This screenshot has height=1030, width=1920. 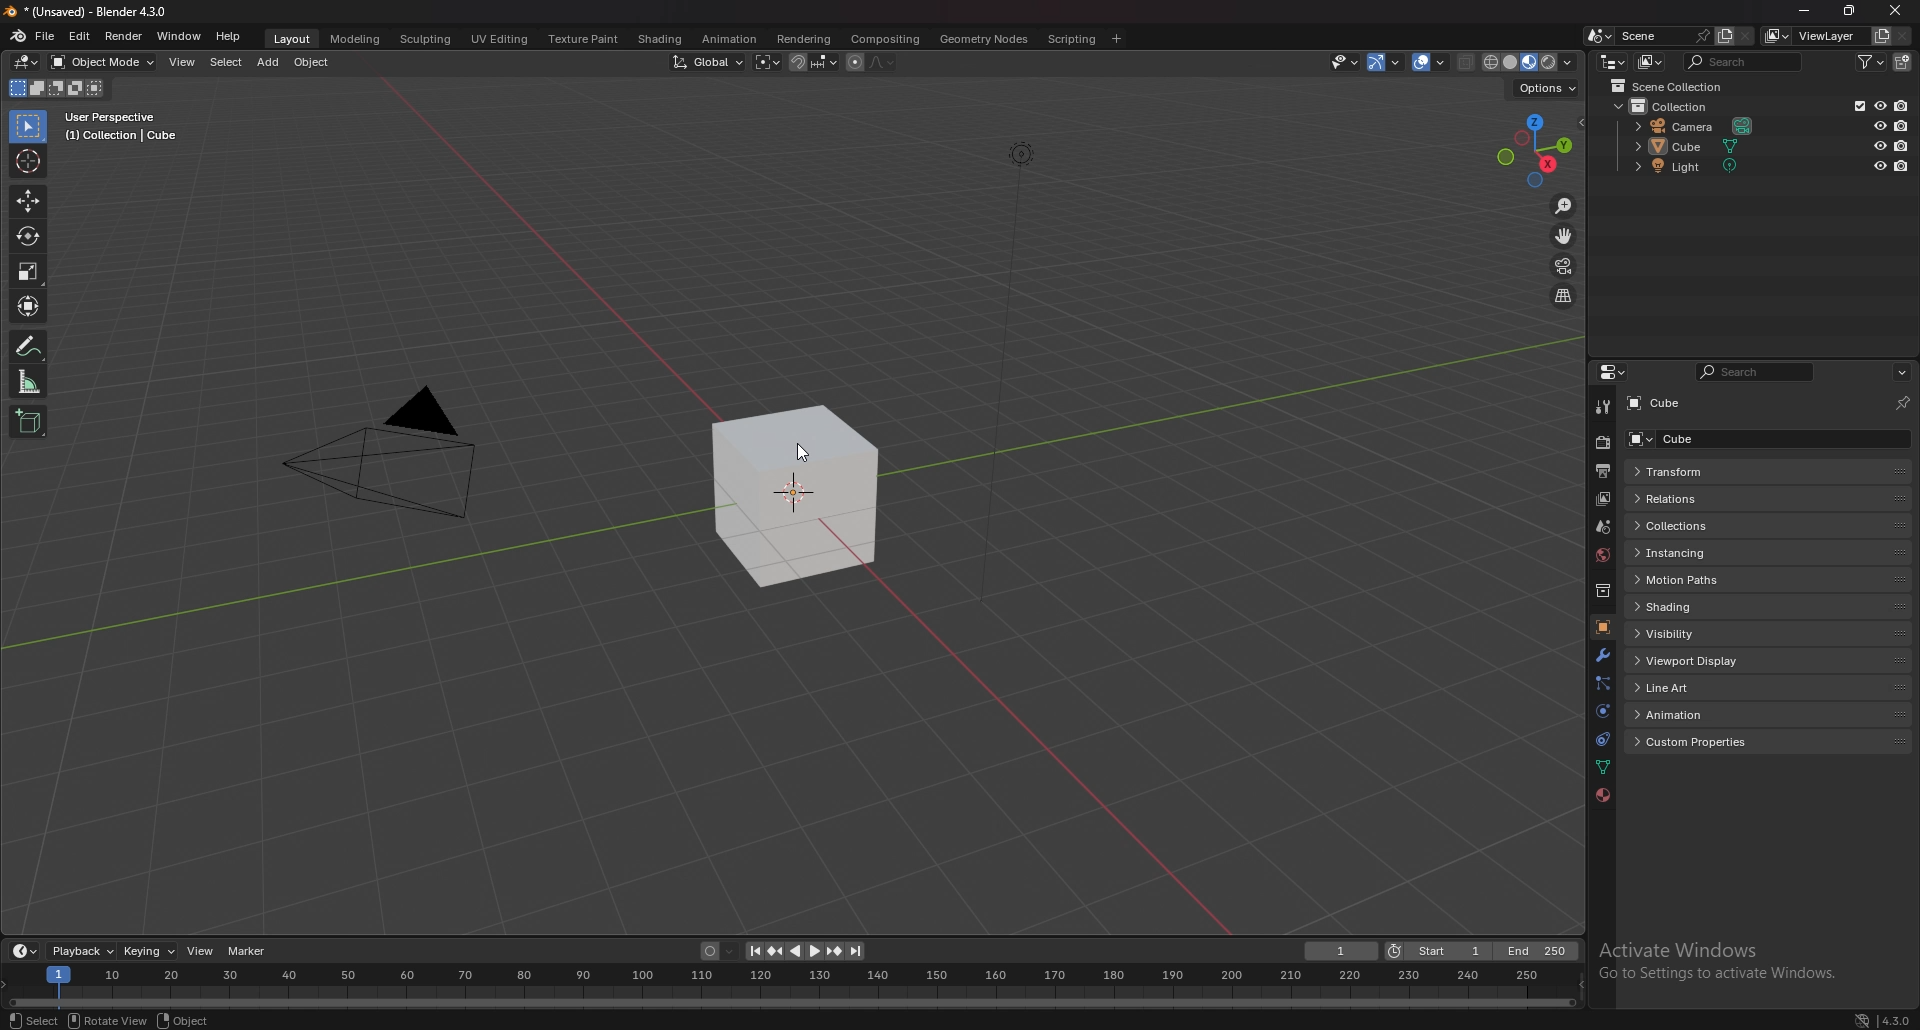 I want to click on view layer, so click(x=1600, y=500).